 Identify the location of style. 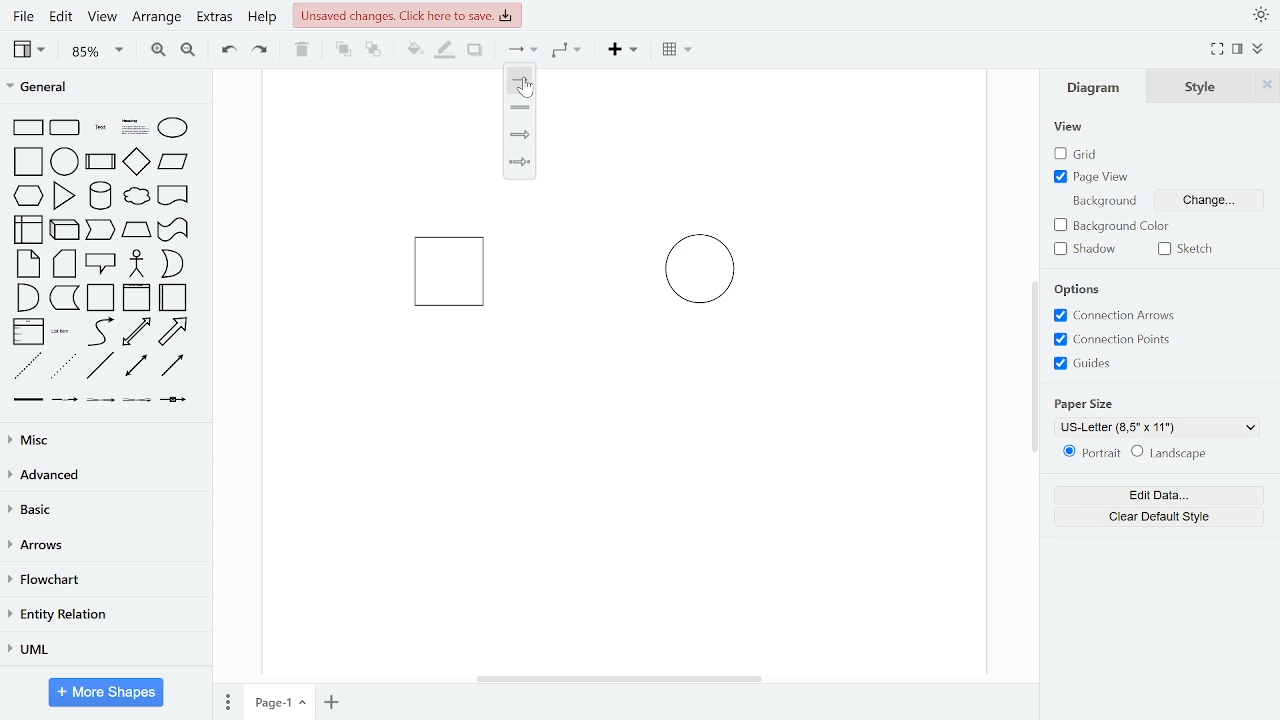
(1201, 86).